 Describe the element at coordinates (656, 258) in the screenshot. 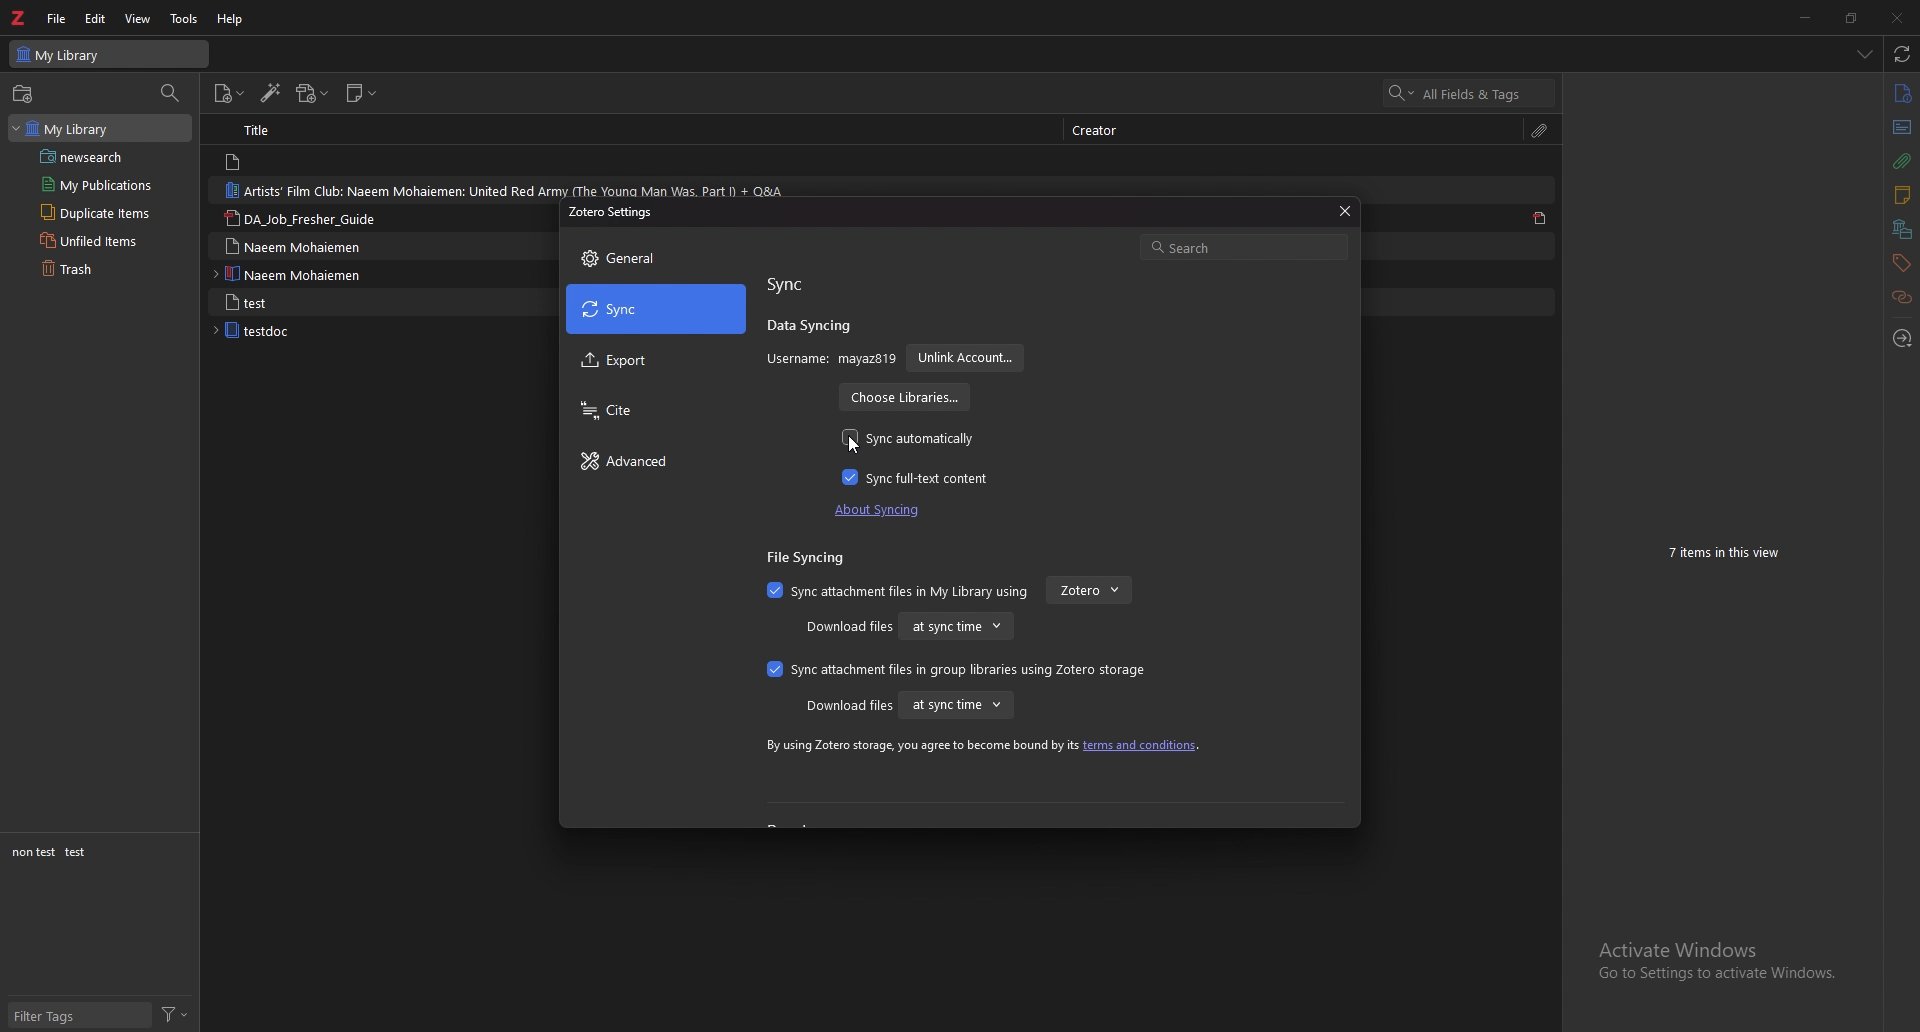

I see `general` at that location.